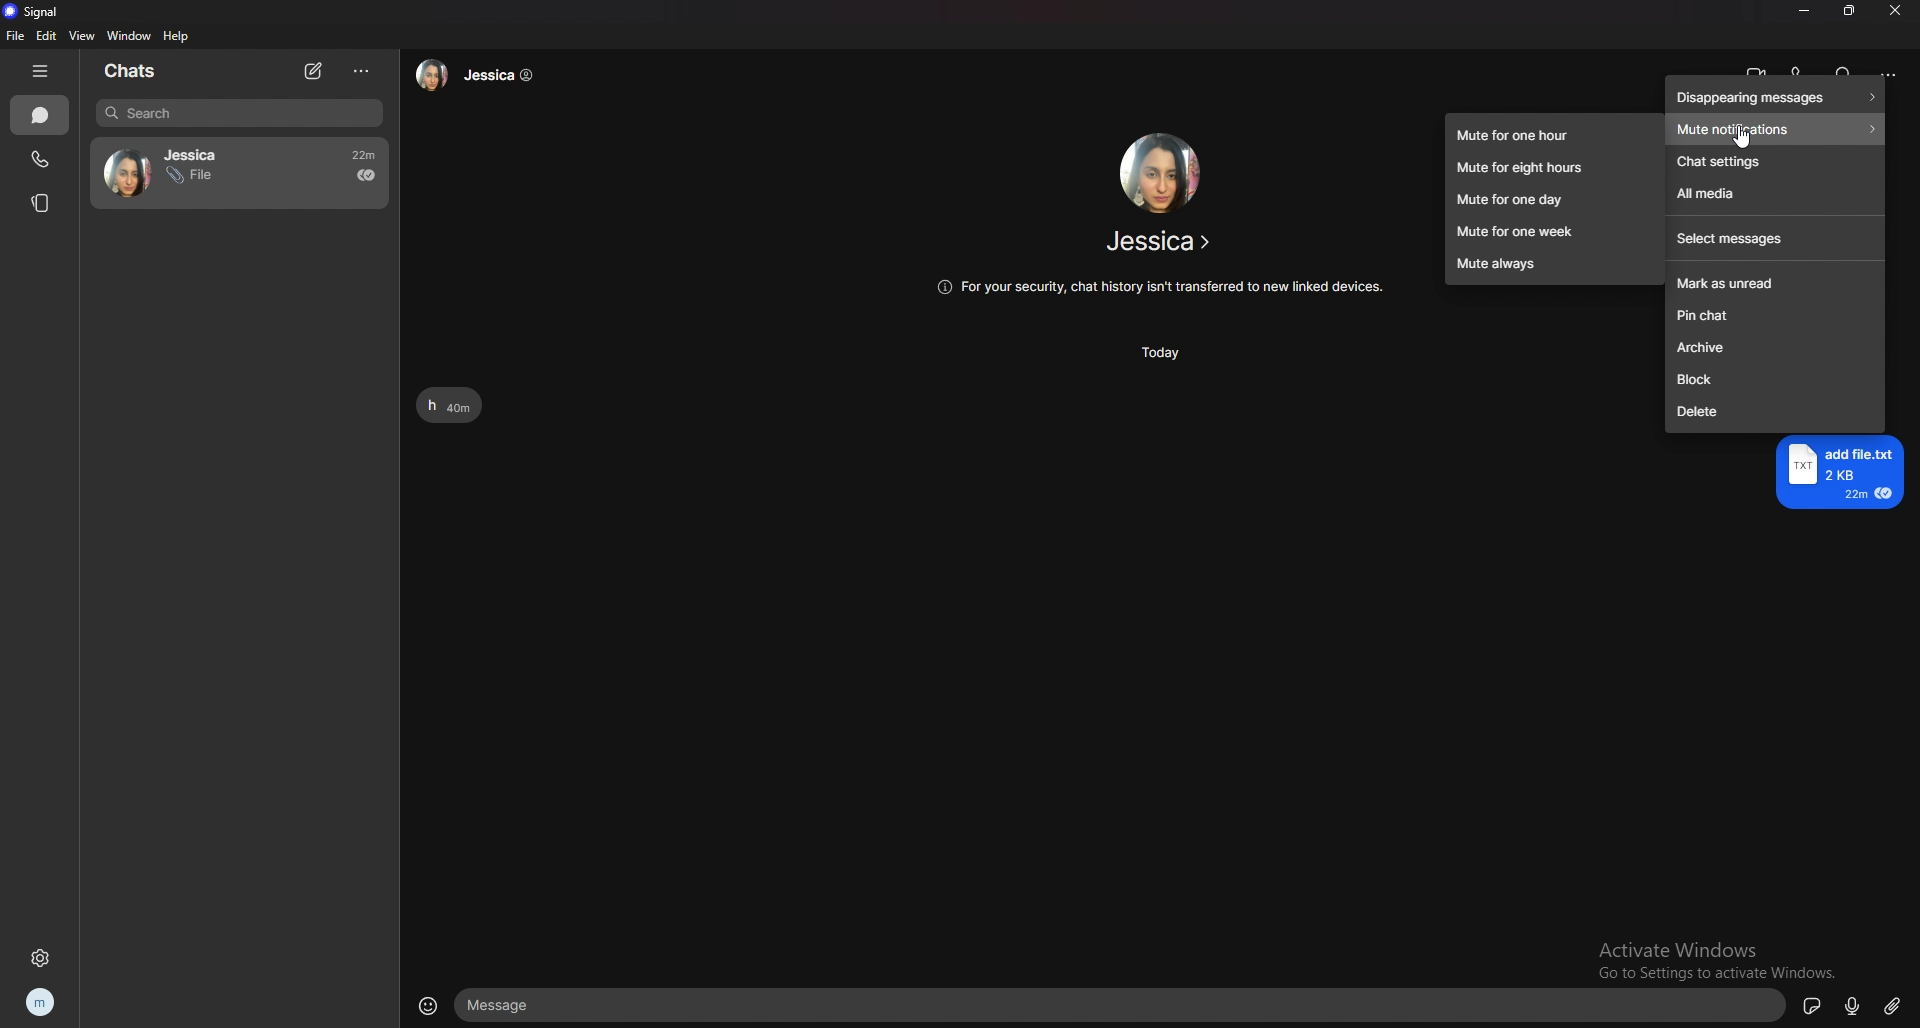 This screenshot has height=1028, width=1920. I want to click on edit, so click(46, 34).